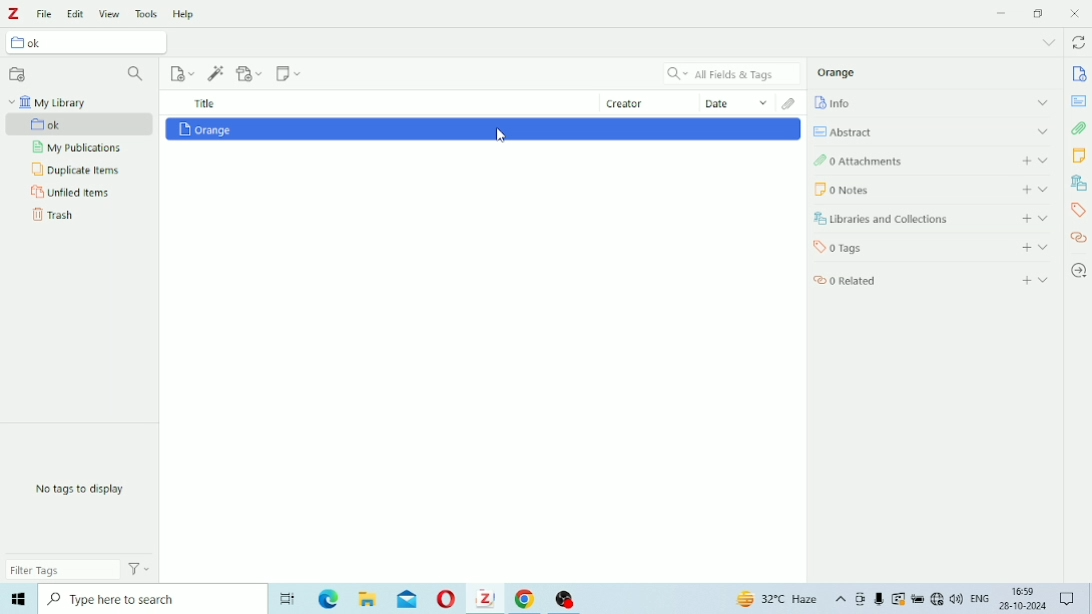 The height and width of the screenshot is (614, 1092). What do you see at coordinates (186, 14) in the screenshot?
I see `Help` at bounding box center [186, 14].